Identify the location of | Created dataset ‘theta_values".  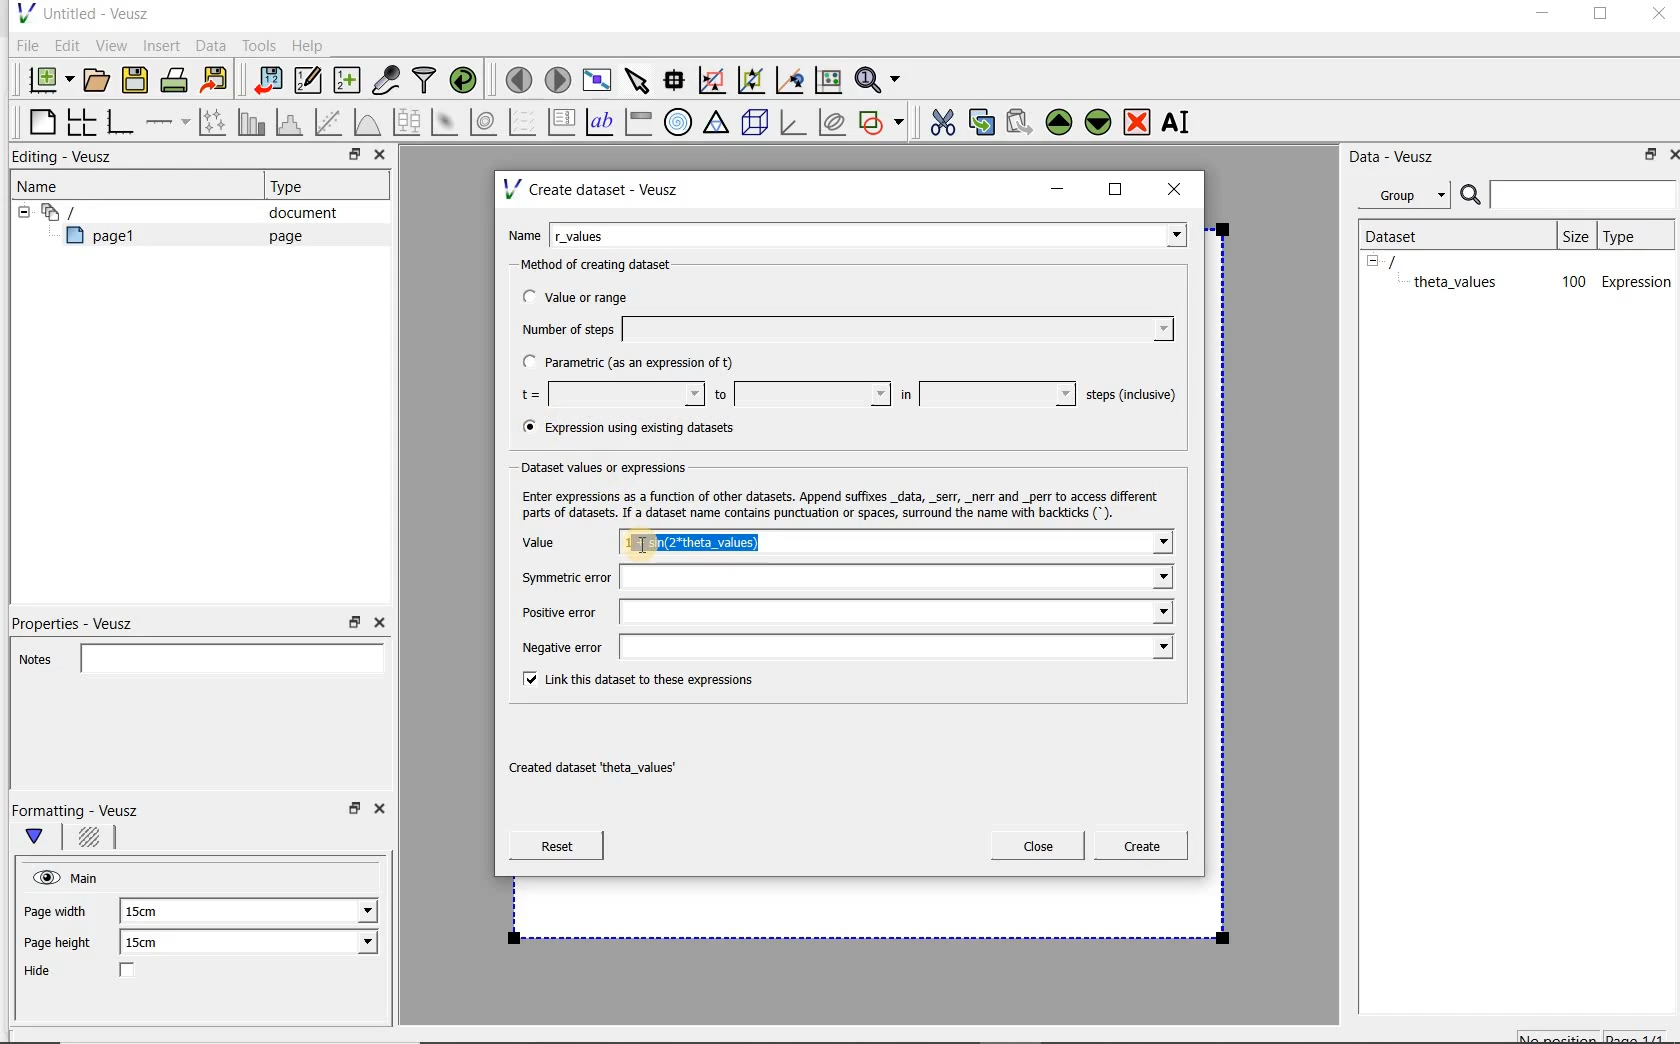
(614, 761).